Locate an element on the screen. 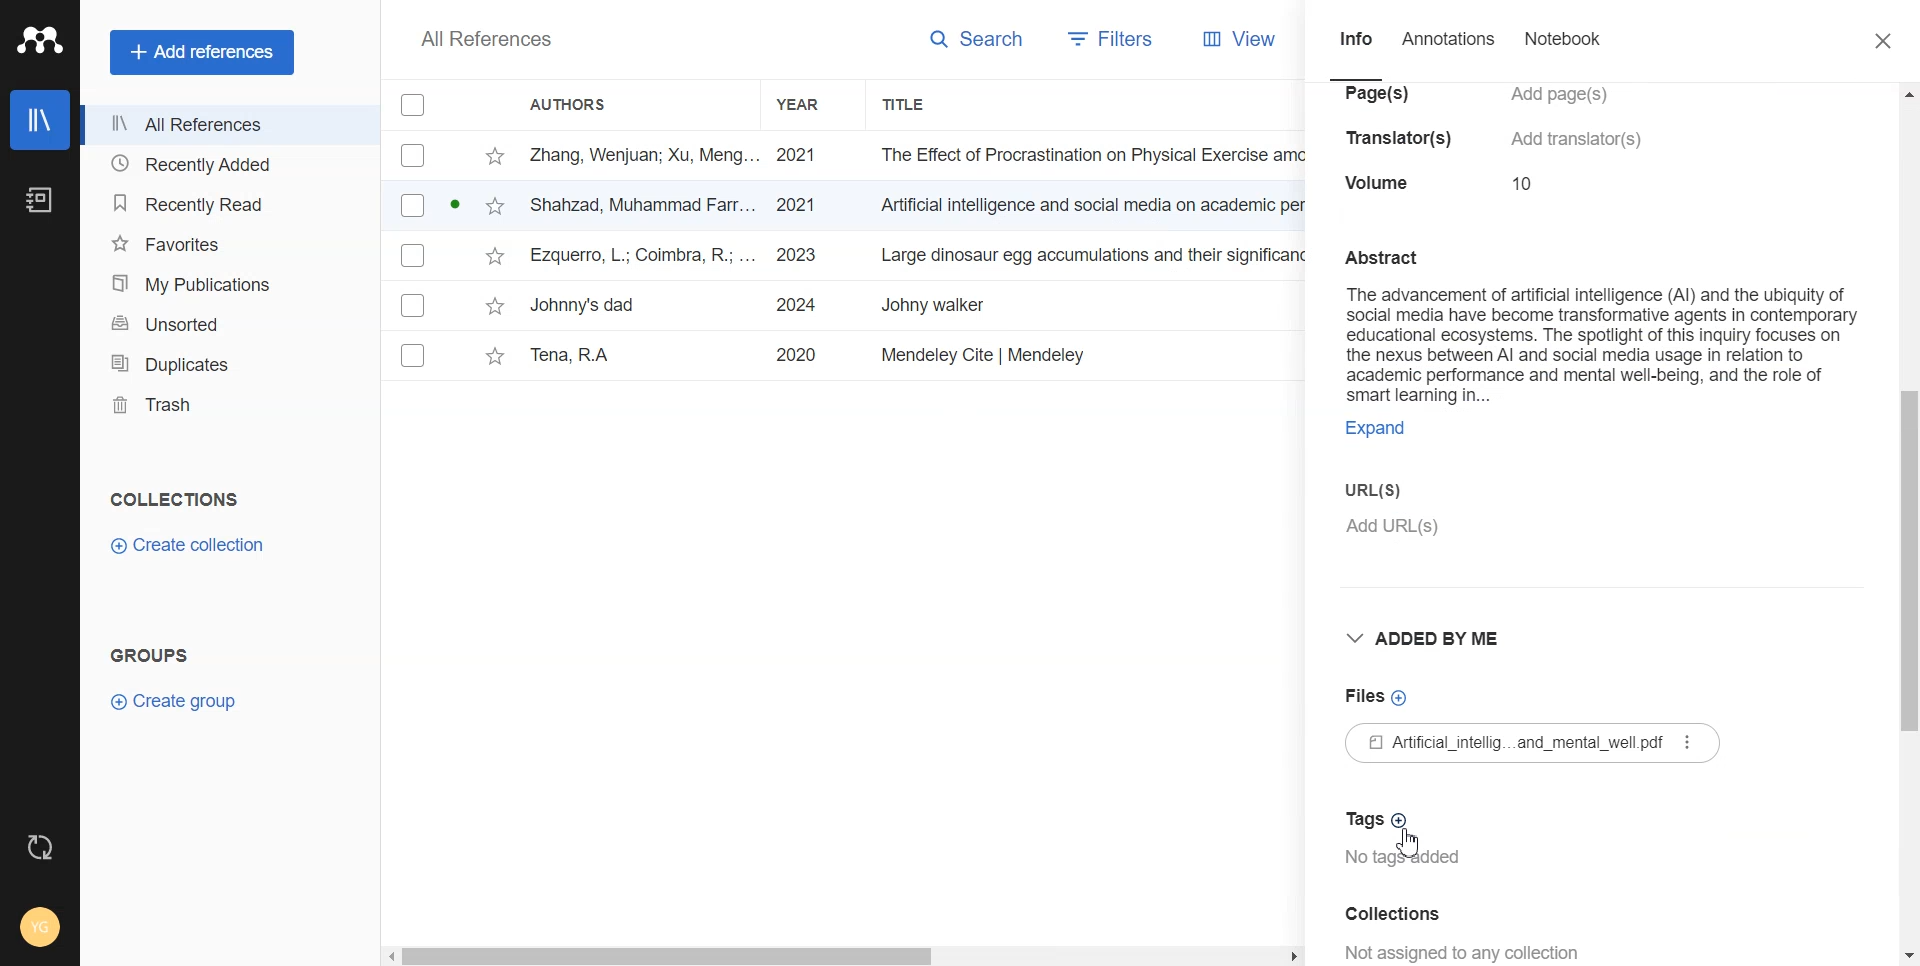 The image size is (1920, 966). Close is located at coordinates (1886, 40).